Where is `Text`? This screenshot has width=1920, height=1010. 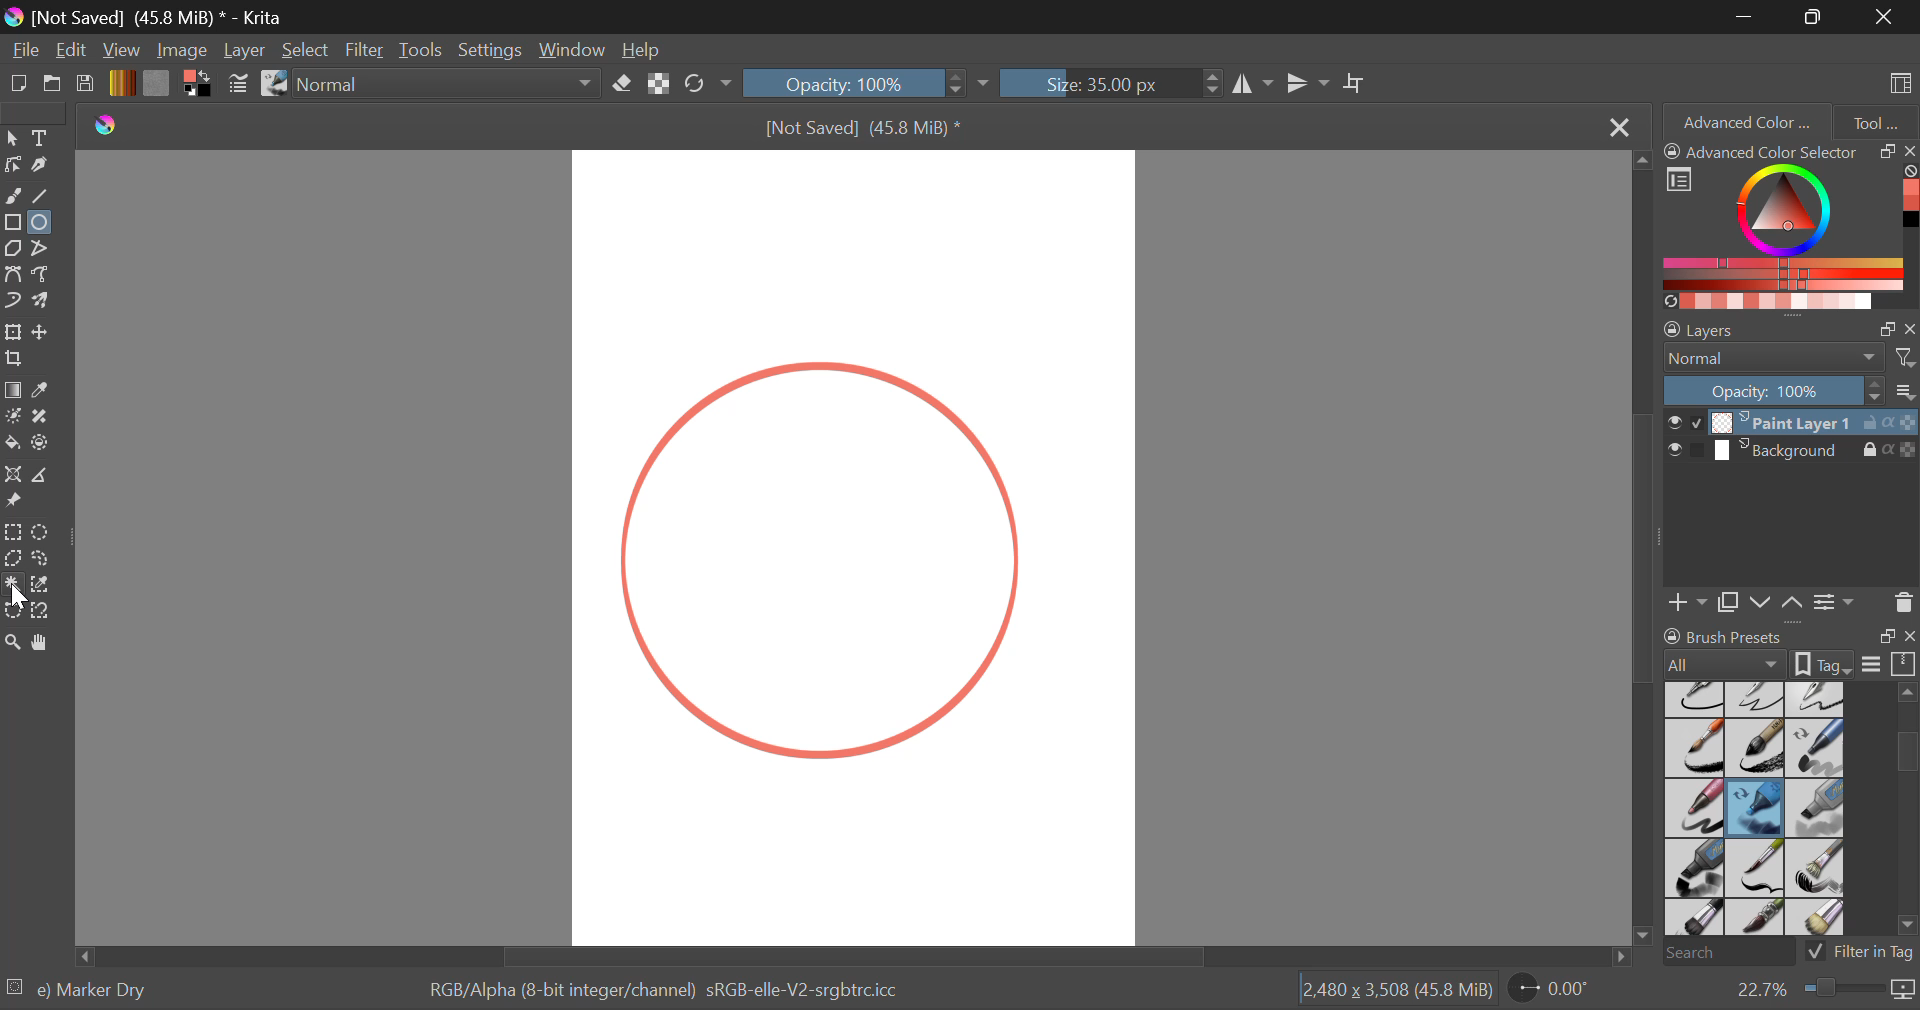 Text is located at coordinates (43, 137).